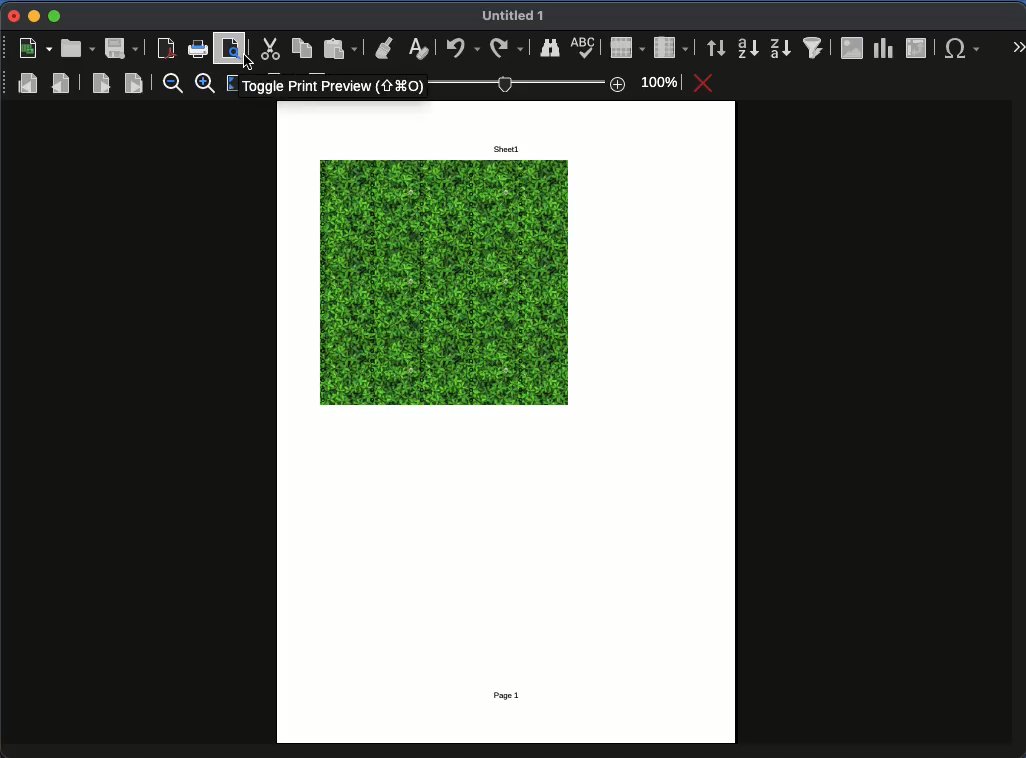 This screenshot has height=758, width=1026. What do you see at coordinates (120, 49) in the screenshot?
I see `save` at bounding box center [120, 49].